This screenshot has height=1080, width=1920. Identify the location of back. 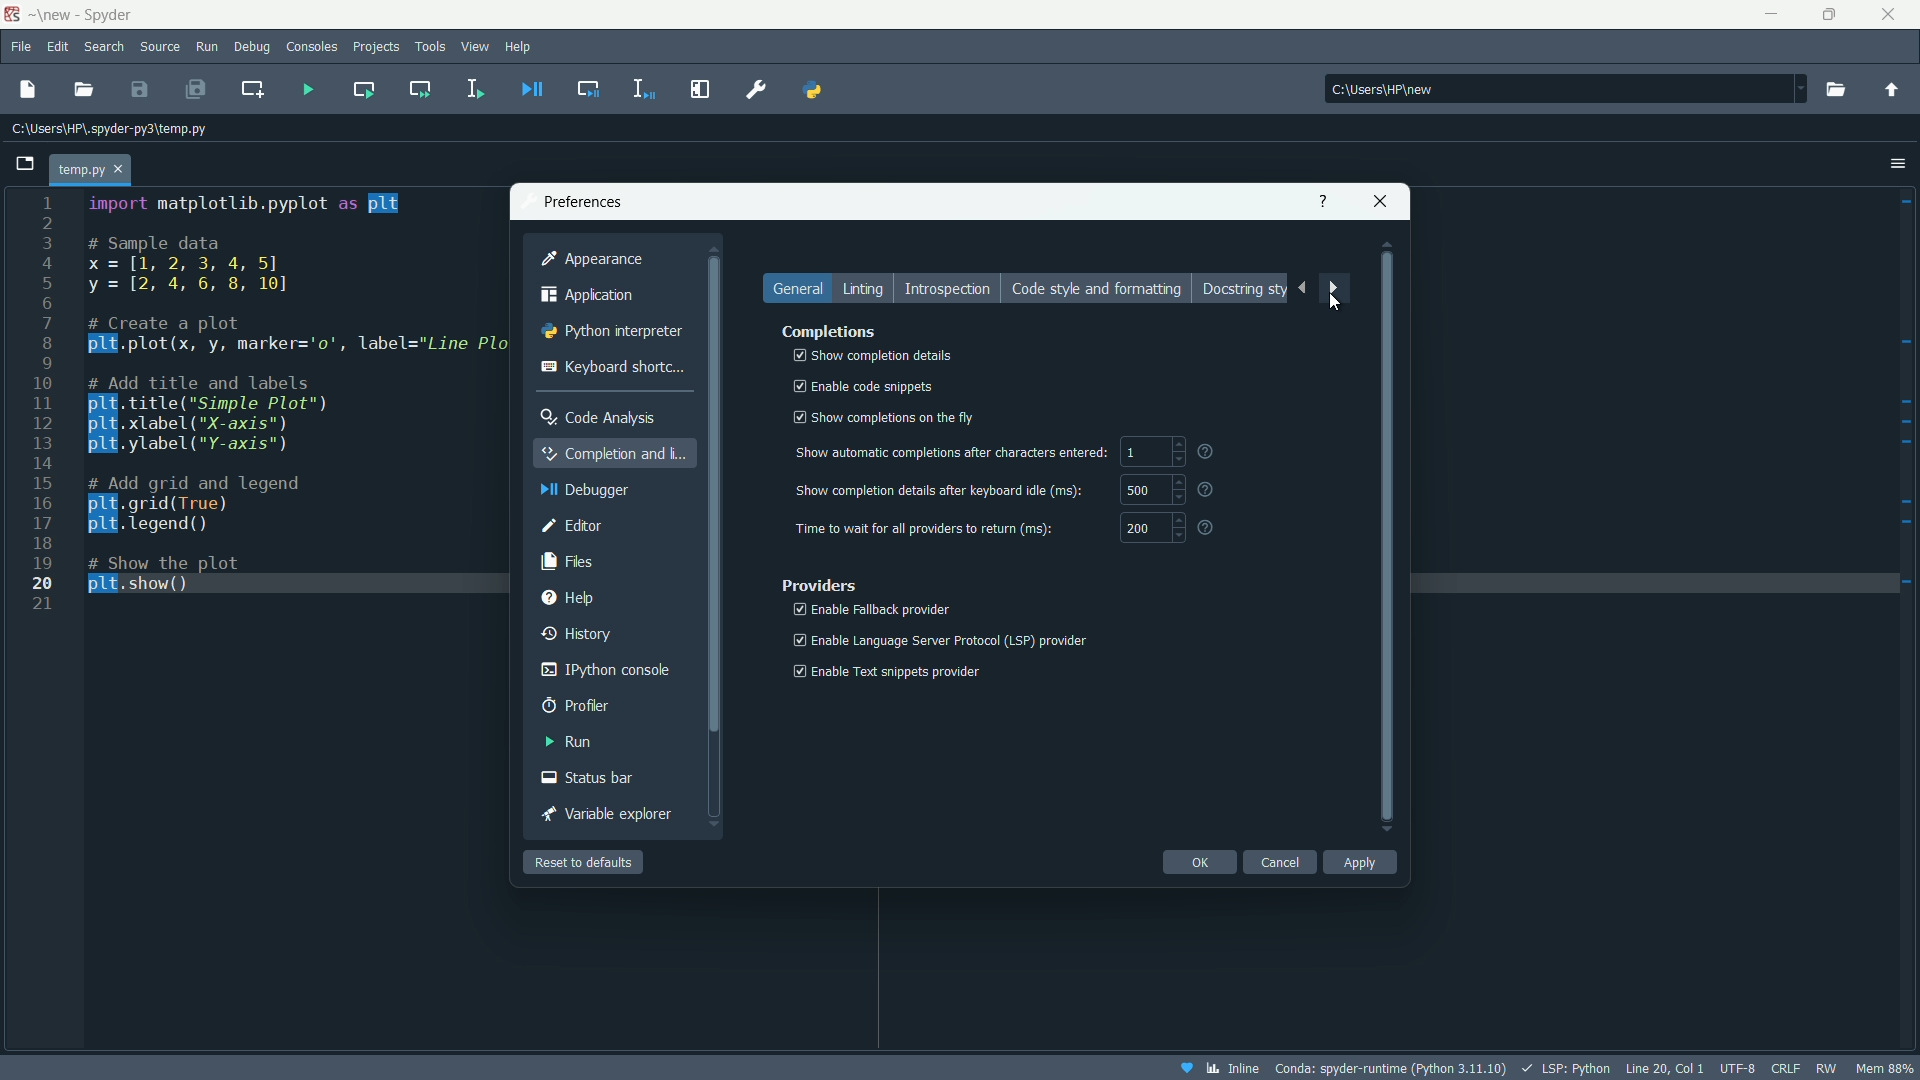
(1301, 288).